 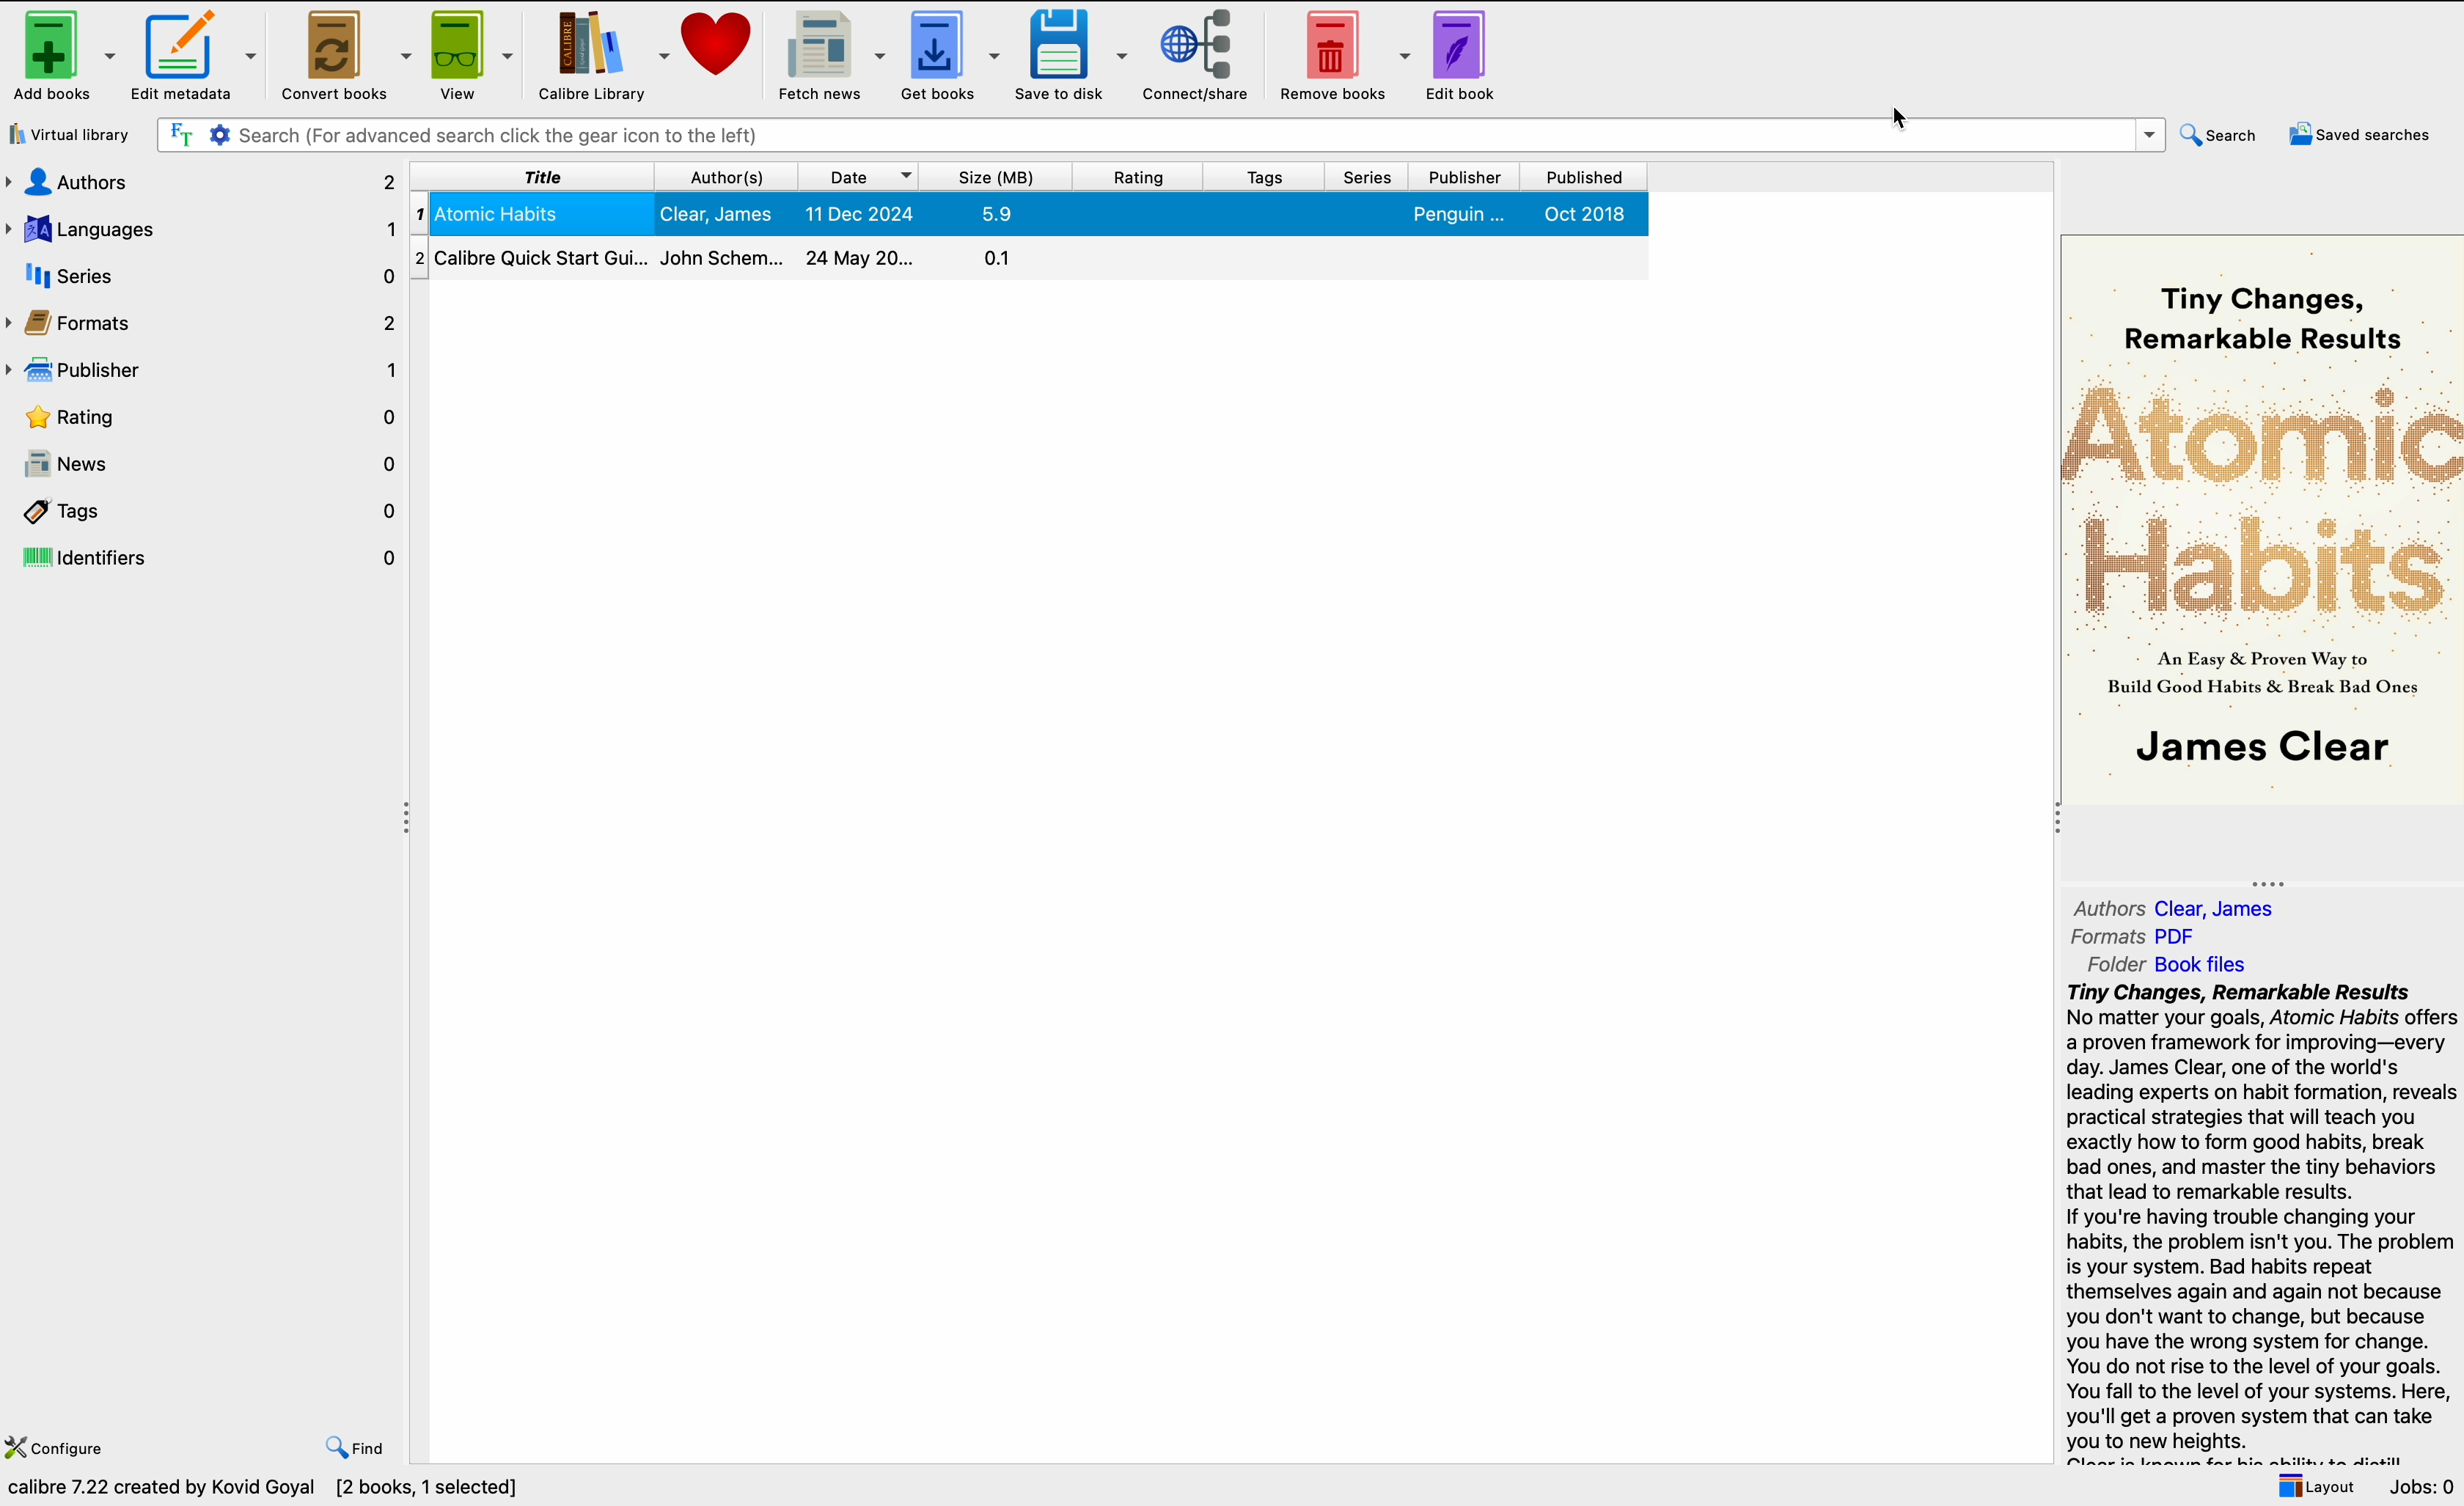 What do you see at coordinates (62, 54) in the screenshot?
I see `add books` at bounding box center [62, 54].